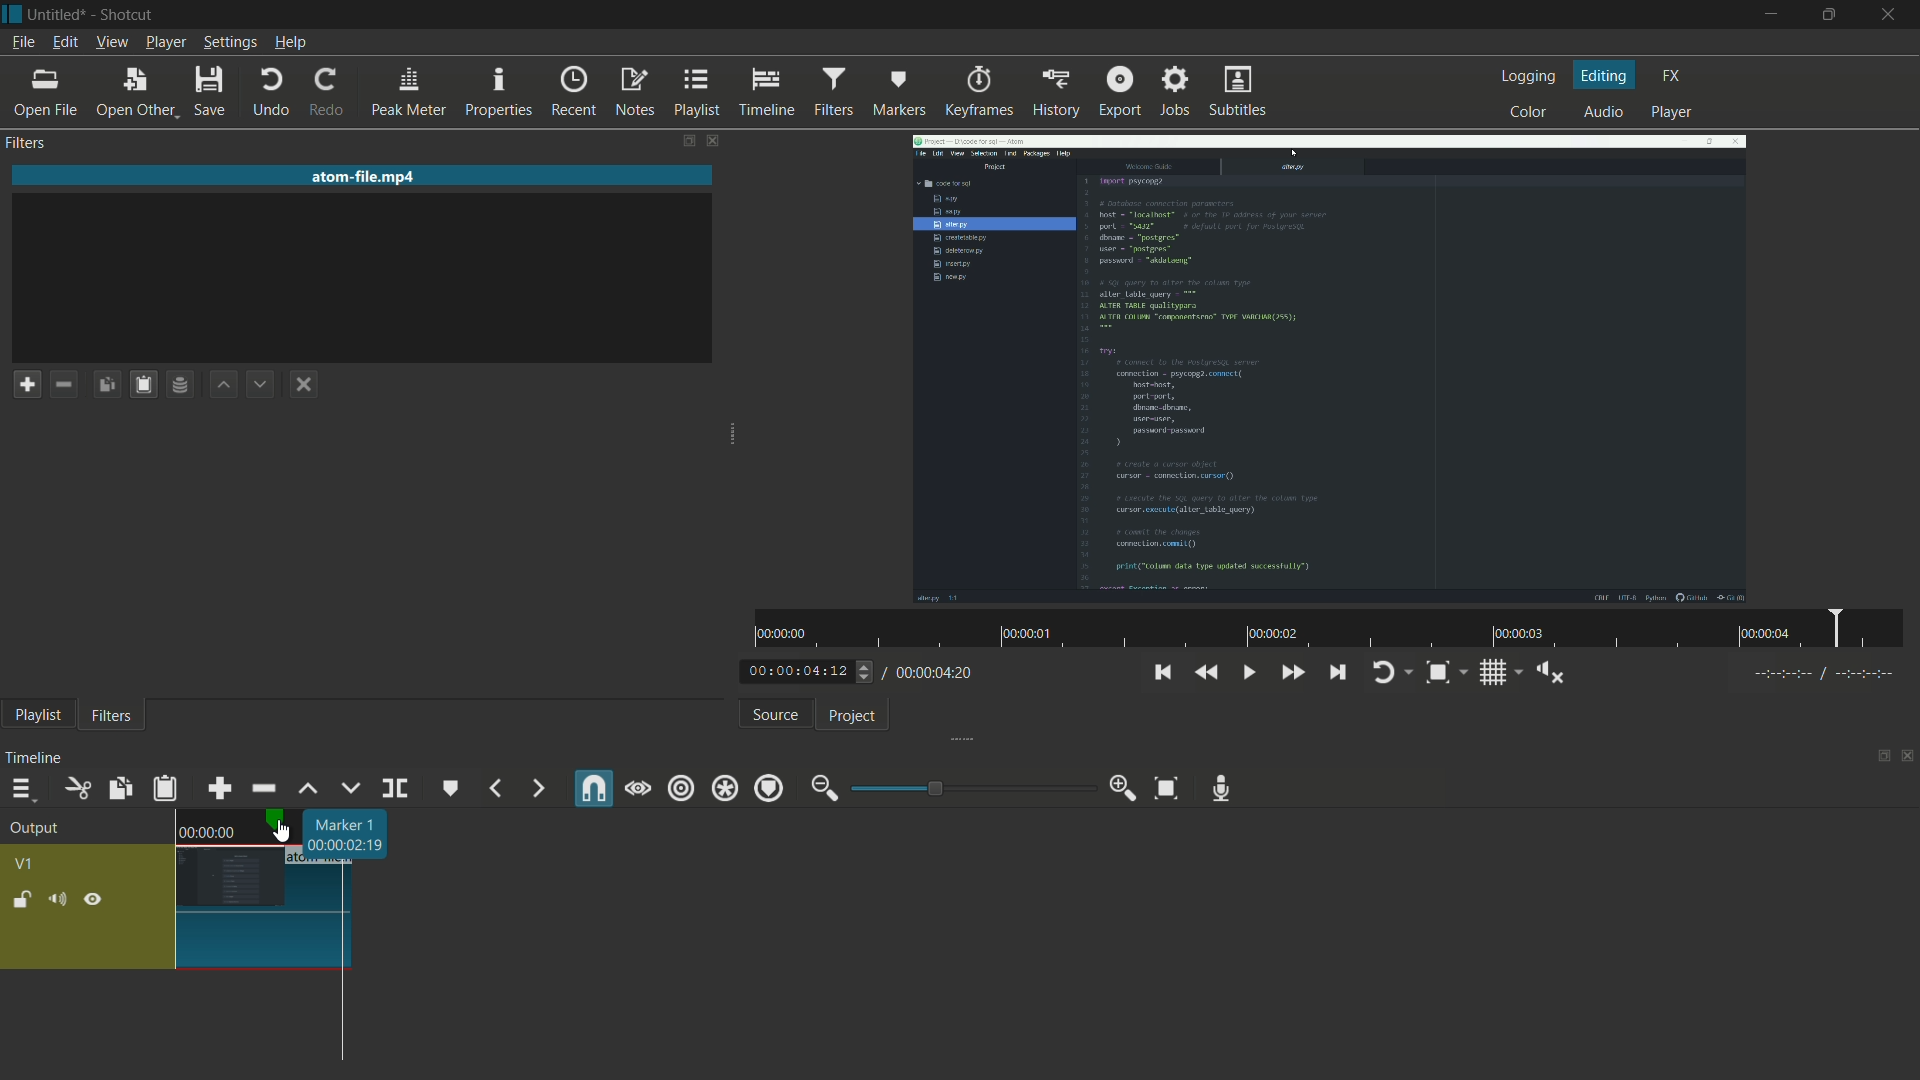  I want to click on record audio, so click(1219, 788).